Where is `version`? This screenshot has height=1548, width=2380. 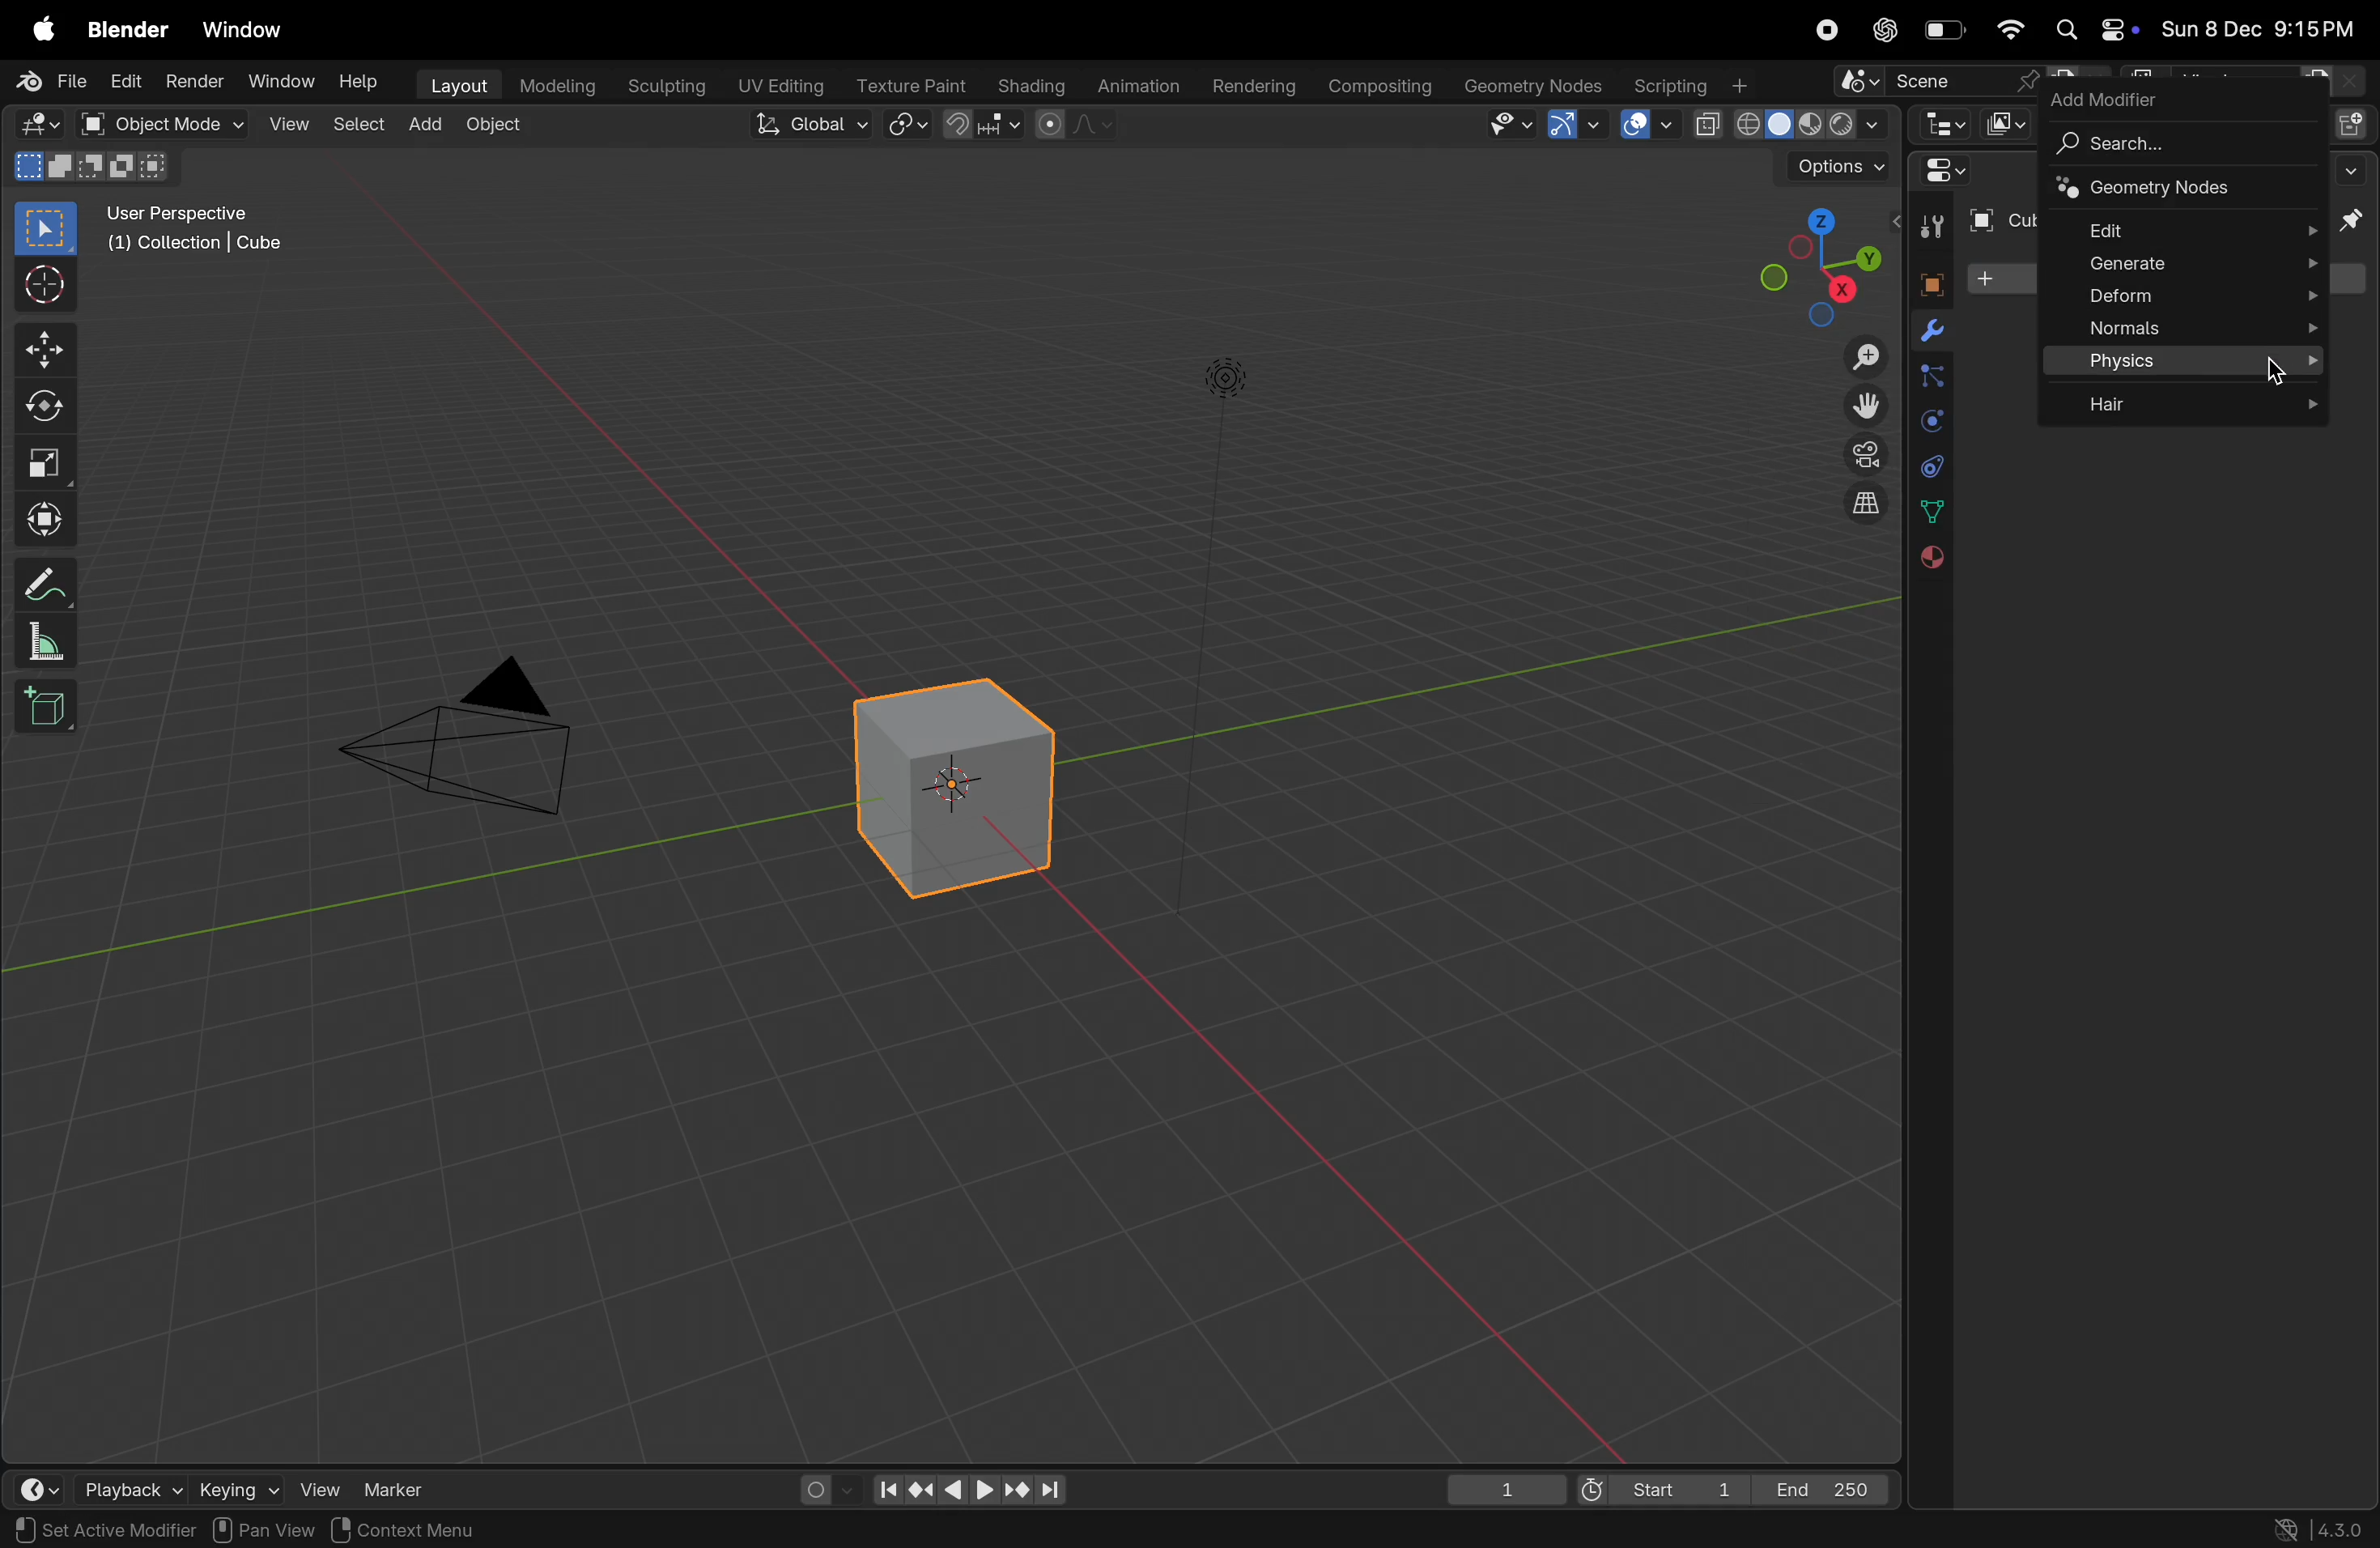 version is located at coordinates (2321, 1527).